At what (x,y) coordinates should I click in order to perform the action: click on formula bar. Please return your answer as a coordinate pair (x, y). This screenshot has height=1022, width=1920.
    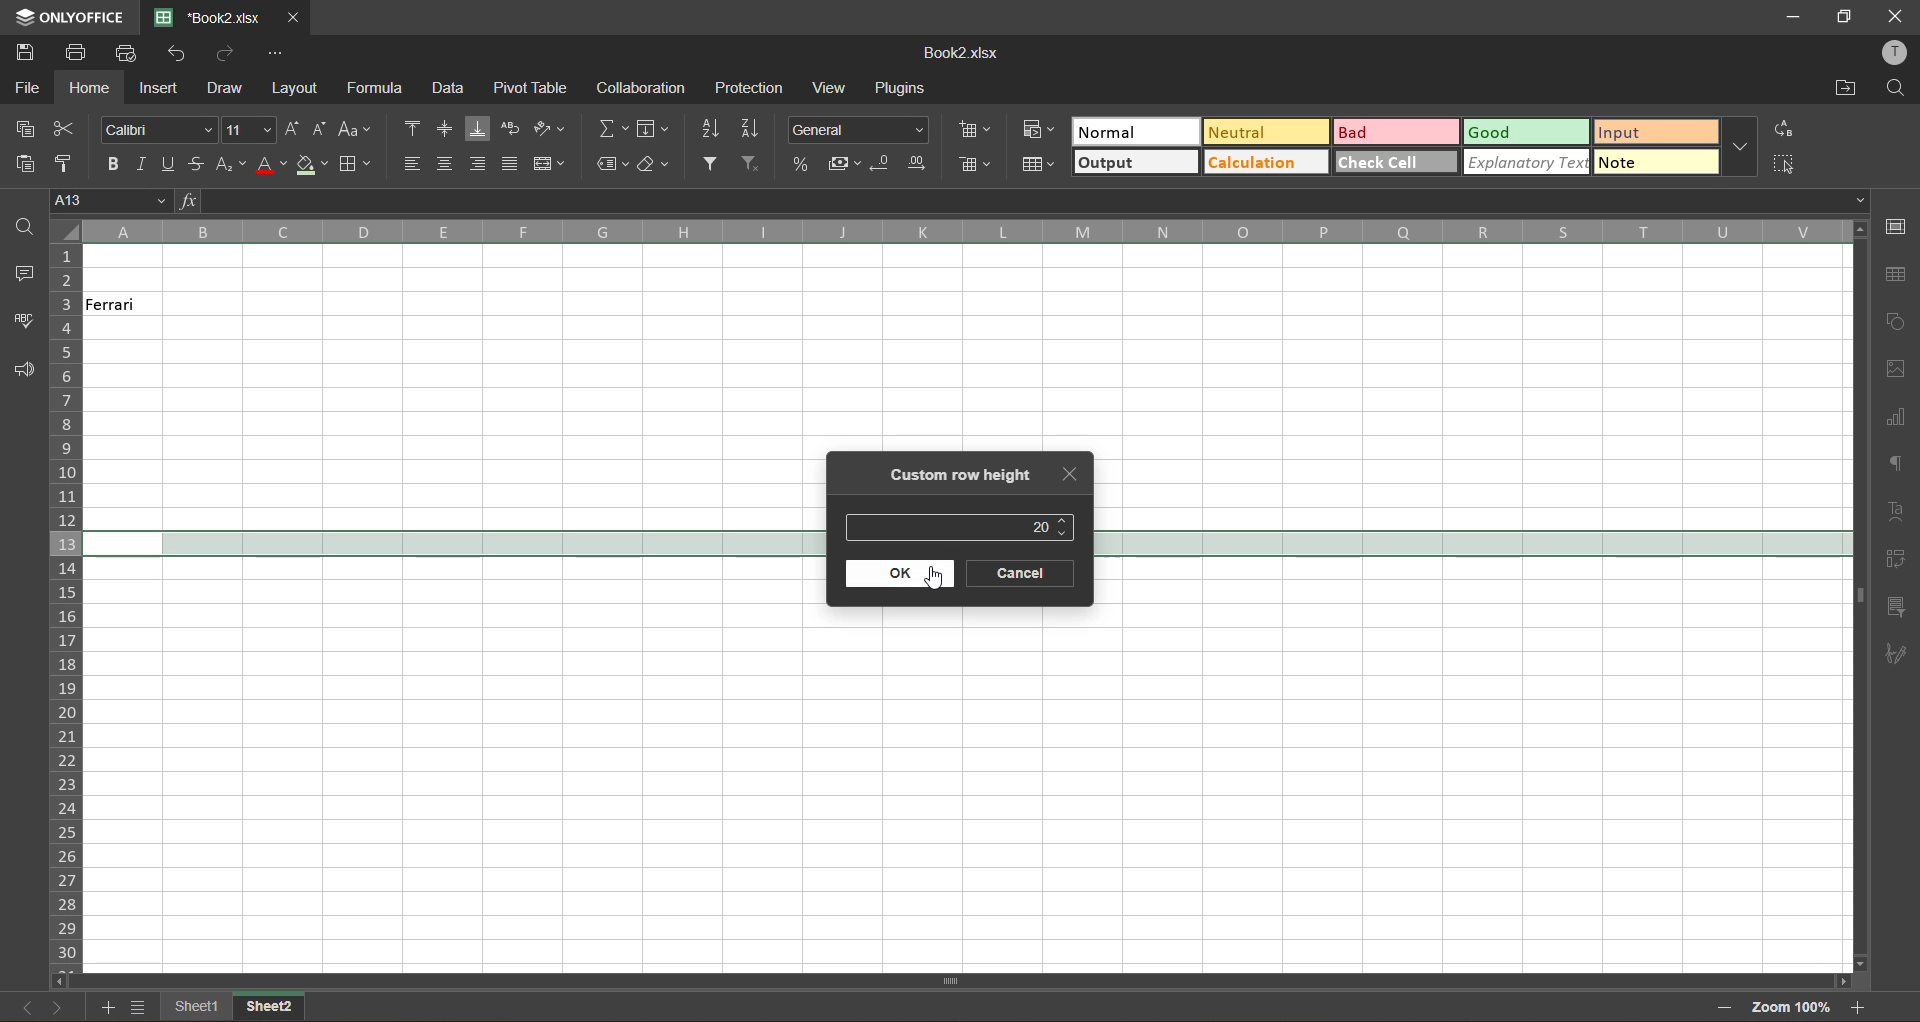
    Looking at the image, I should click on (1021, 199).